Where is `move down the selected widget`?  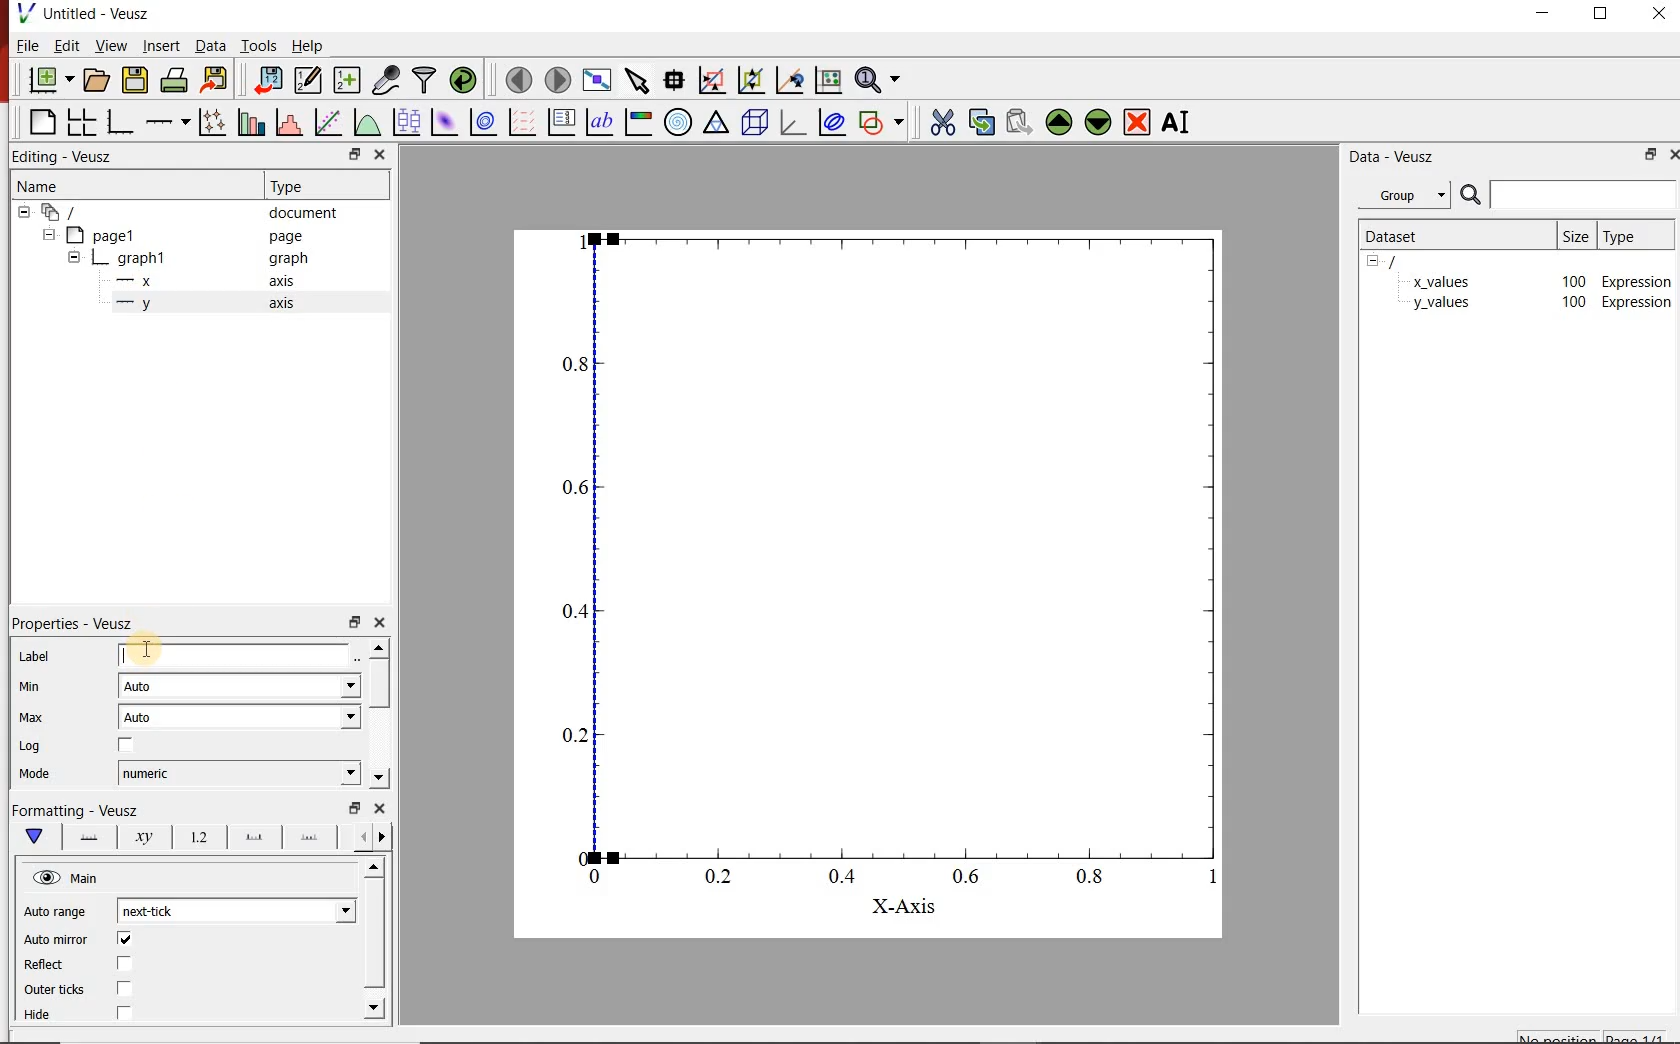
move down the selected widget is located at coordinates (1098, 125).